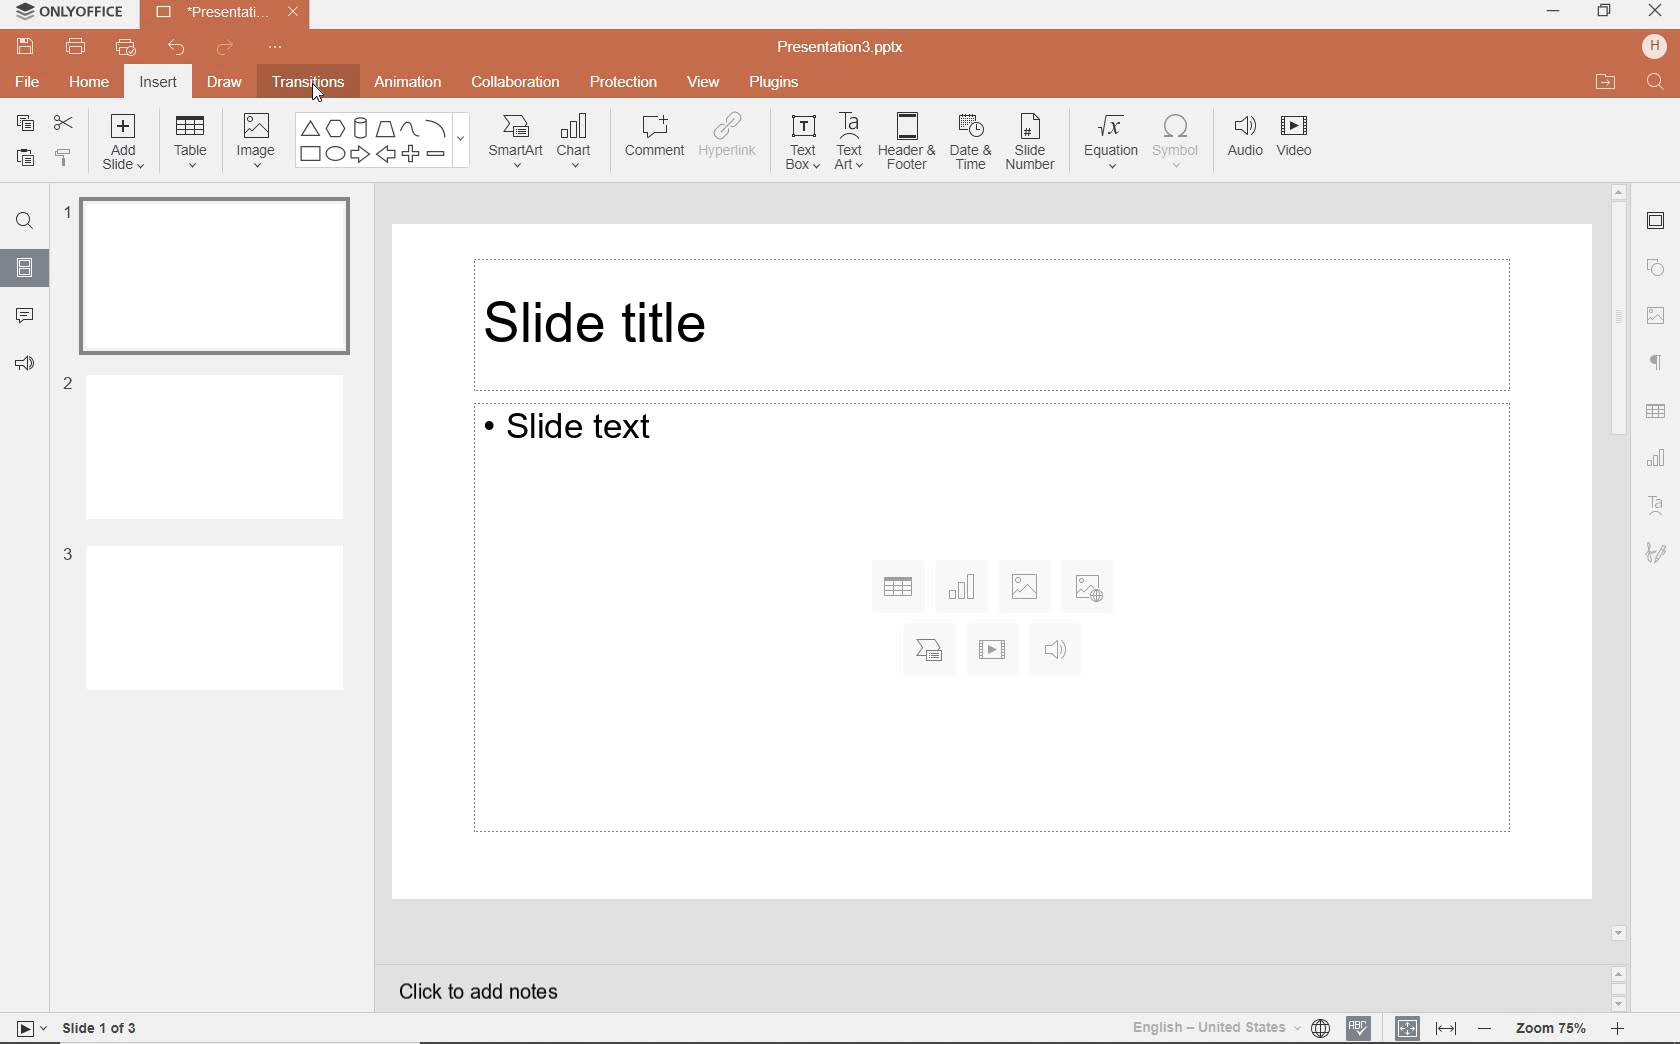  What do you see at coordinates (203, 444) in the screenshot?
I see `Slide 2` at bounding box center [203, 444].